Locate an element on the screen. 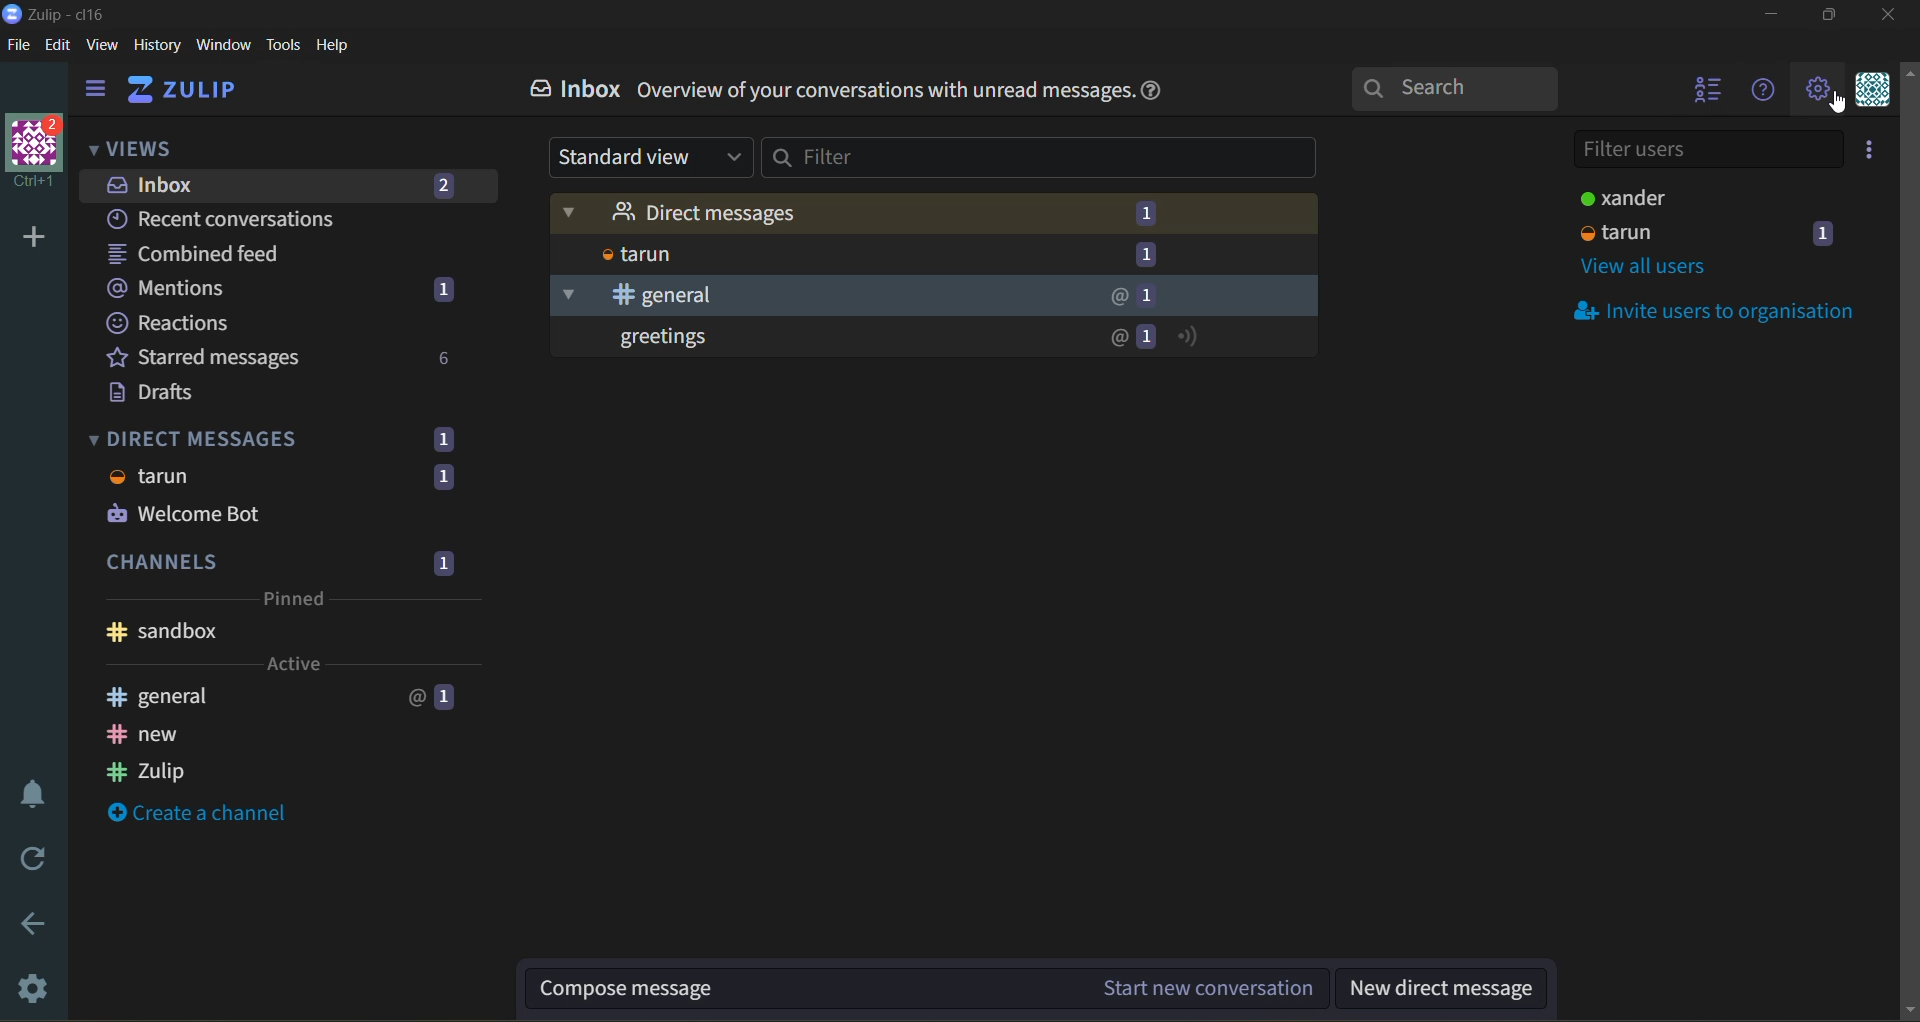 This screenshot has width=1920, height=1022. tarun is located at coordinates (295, 479).